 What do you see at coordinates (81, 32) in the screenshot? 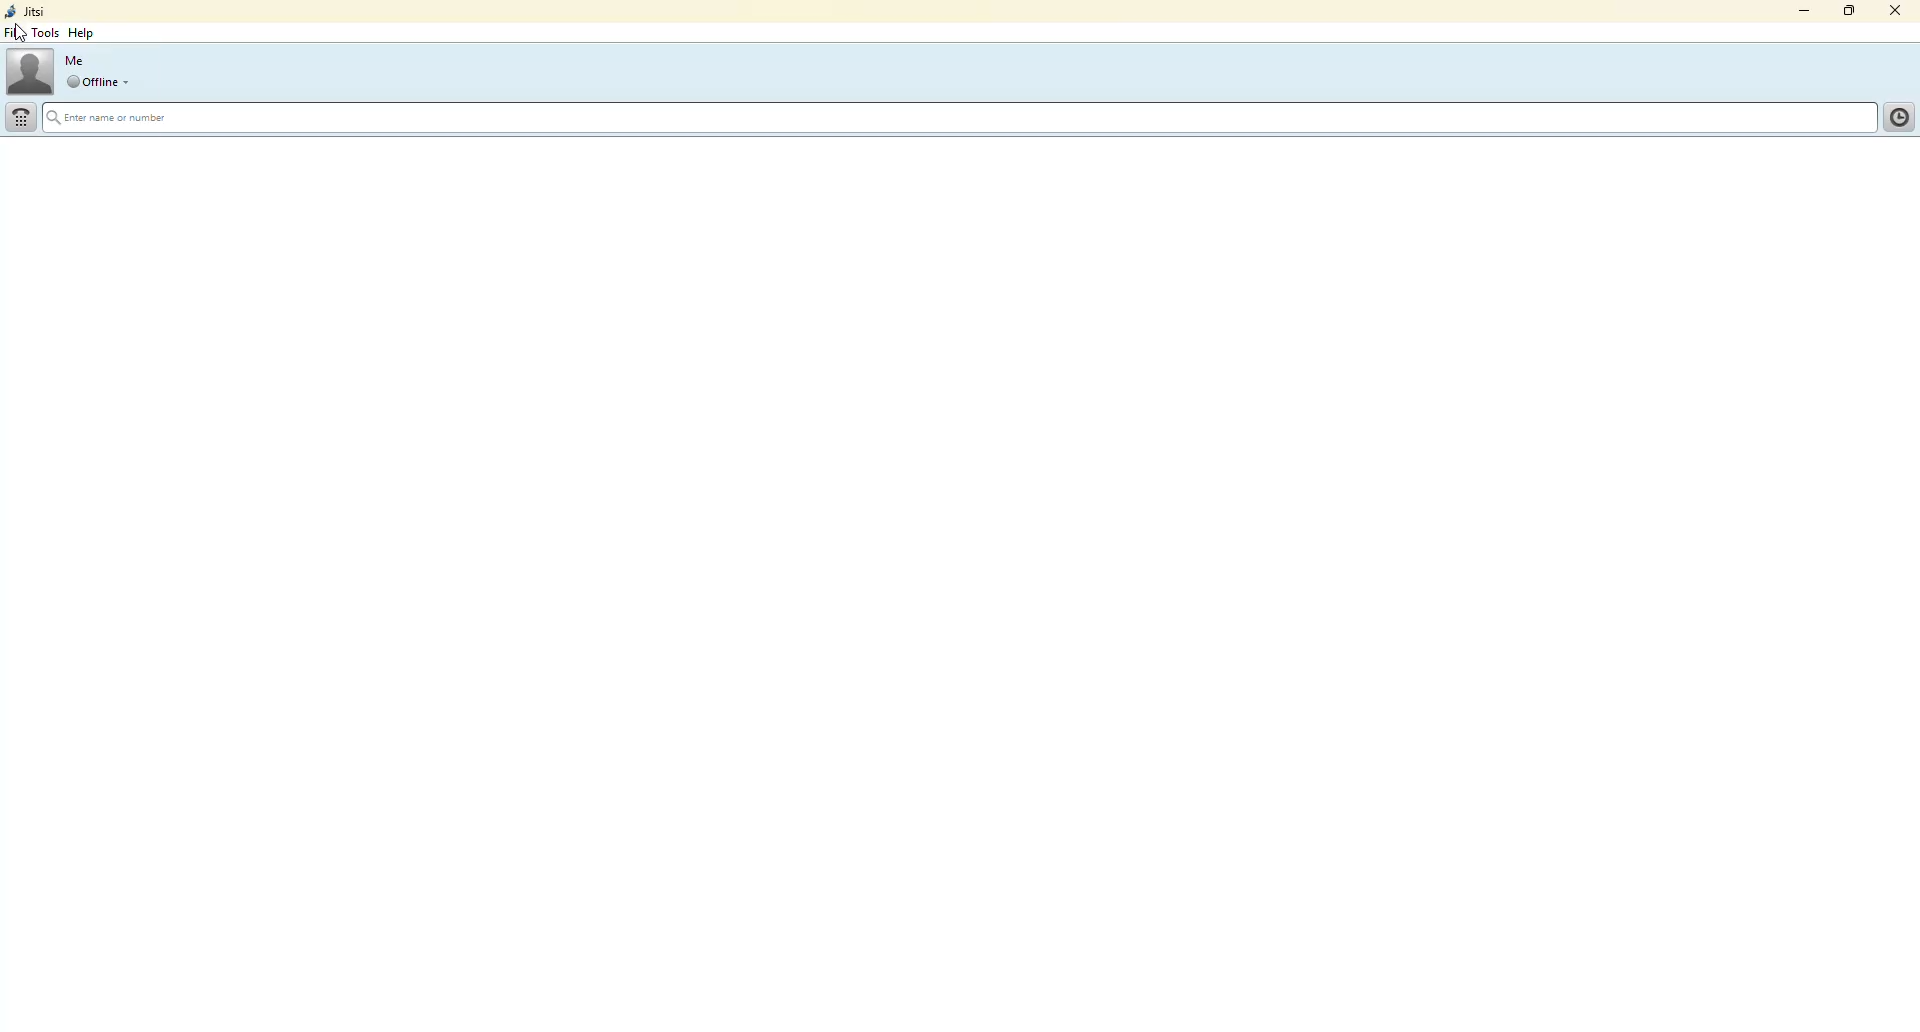
I see `help` at bounding box center [81, 32].